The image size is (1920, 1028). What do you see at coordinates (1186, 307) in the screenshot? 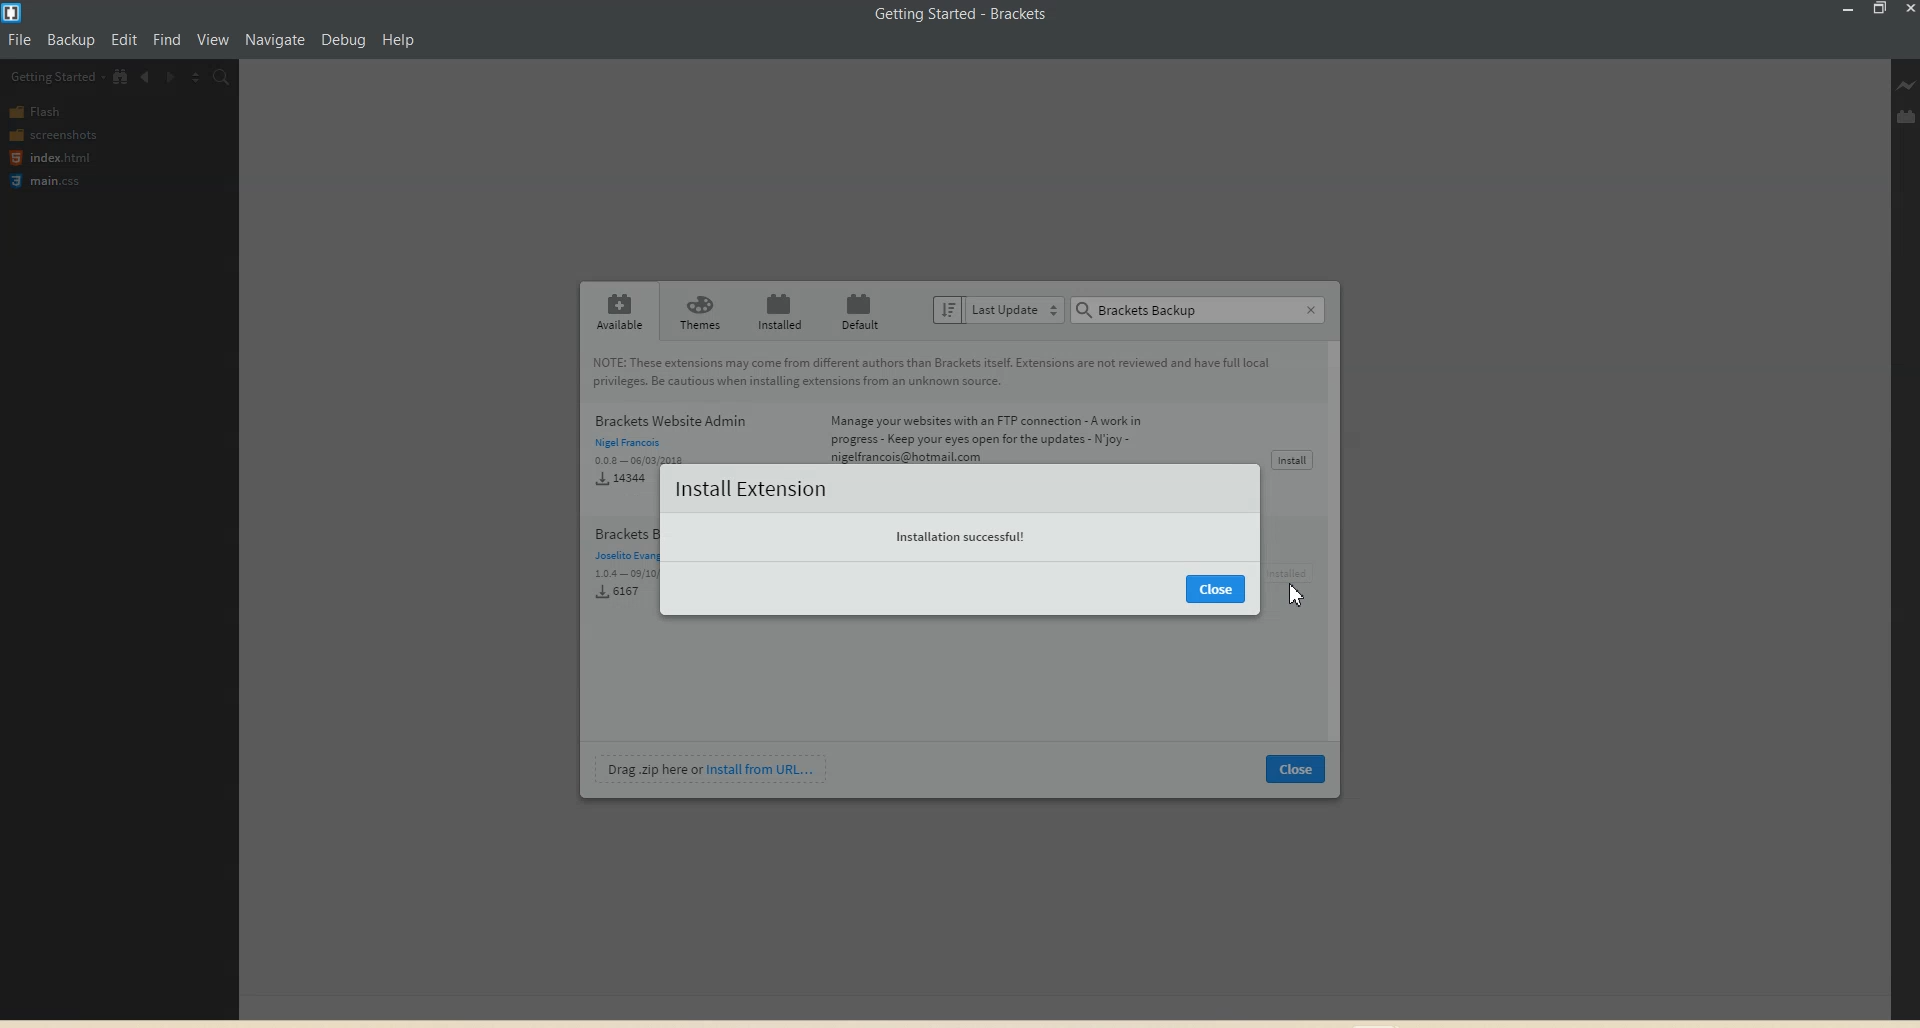
I see `Searchbar` at bounding box center [1186, 307].